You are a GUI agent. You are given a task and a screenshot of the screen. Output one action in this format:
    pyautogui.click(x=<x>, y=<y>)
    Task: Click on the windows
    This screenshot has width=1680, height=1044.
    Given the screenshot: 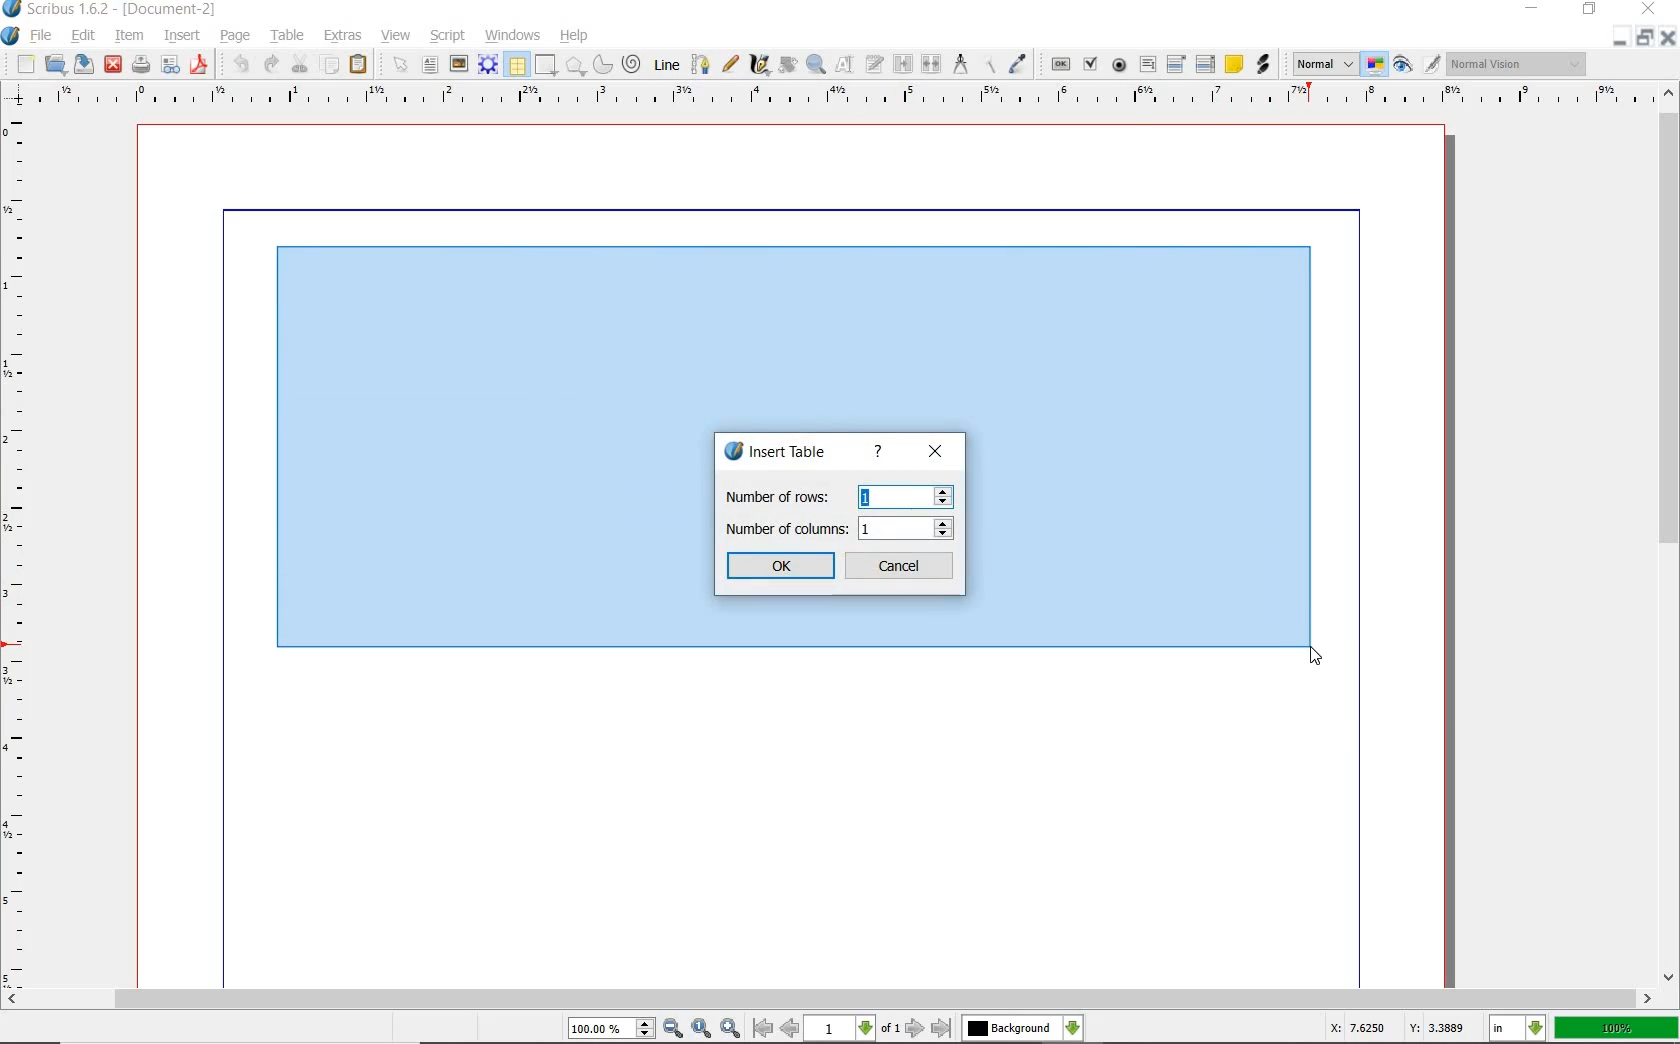 What is the action you would take?
    pyautogui.click(x=515, y=37)
    